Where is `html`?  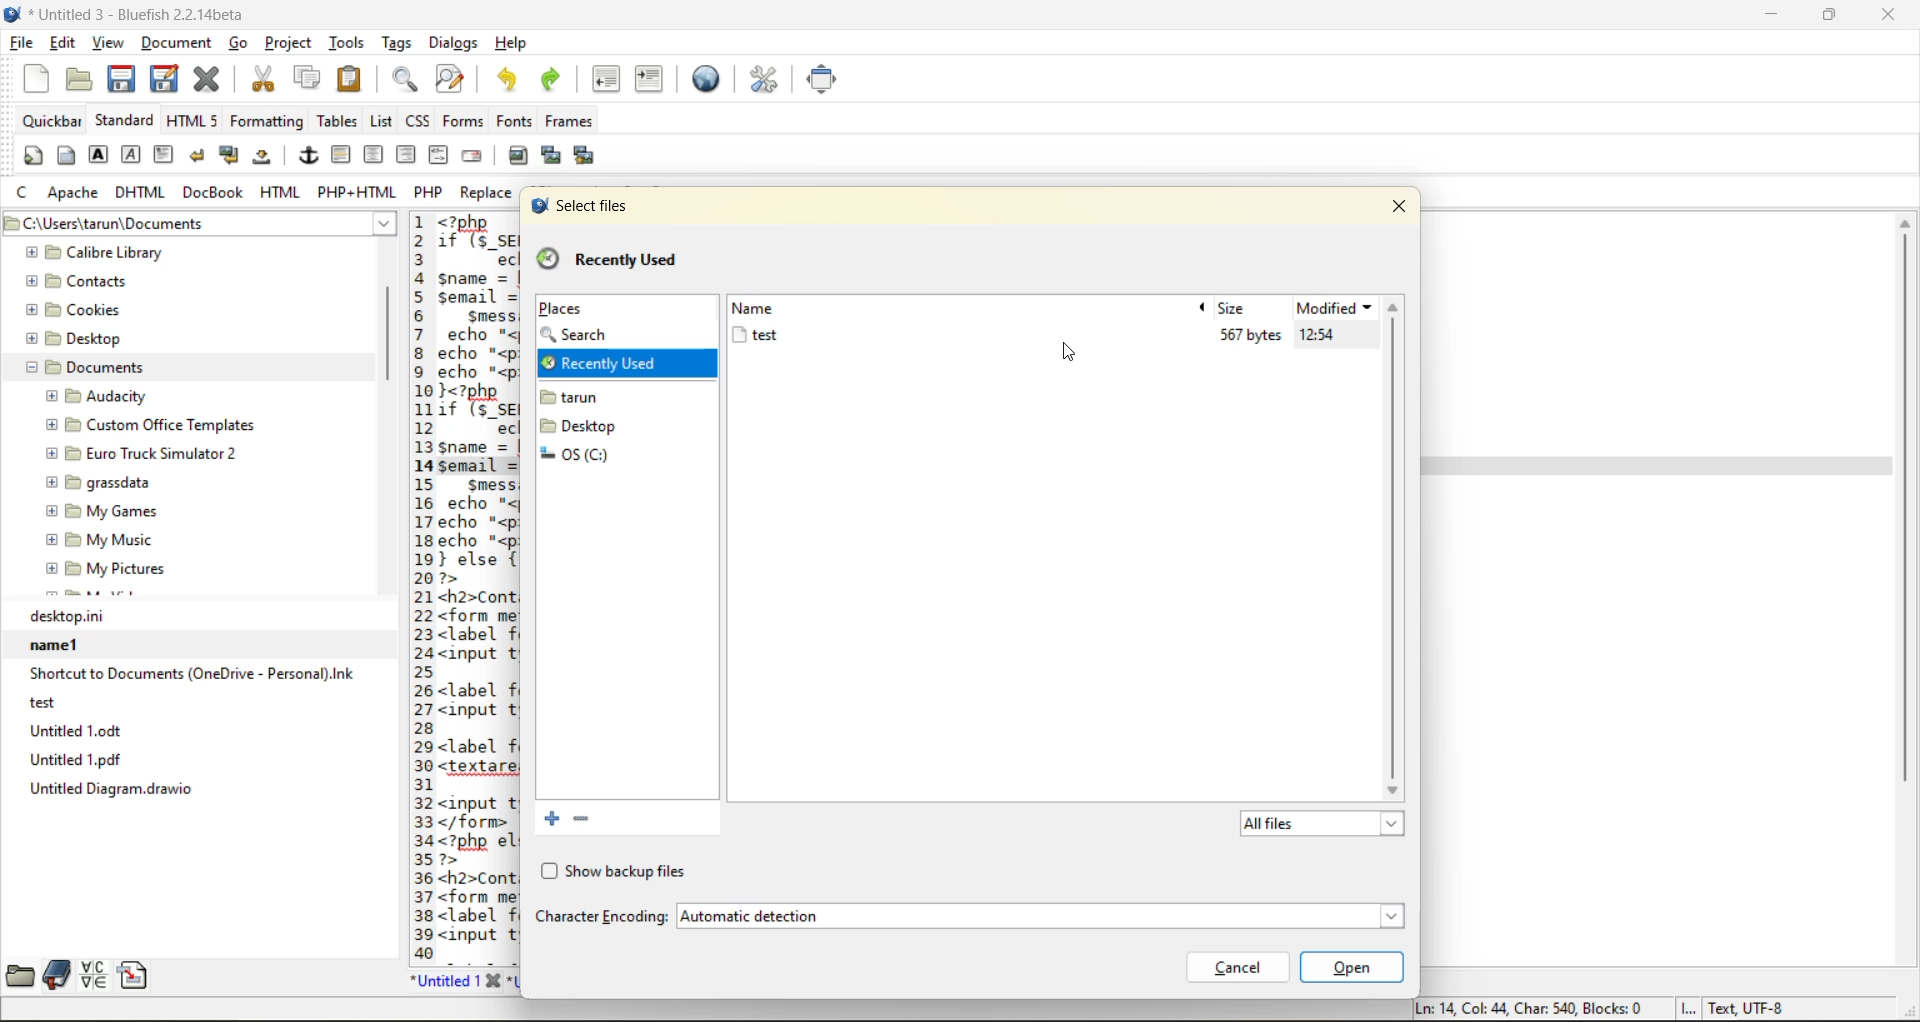 html is located at coordinates (281, 194).